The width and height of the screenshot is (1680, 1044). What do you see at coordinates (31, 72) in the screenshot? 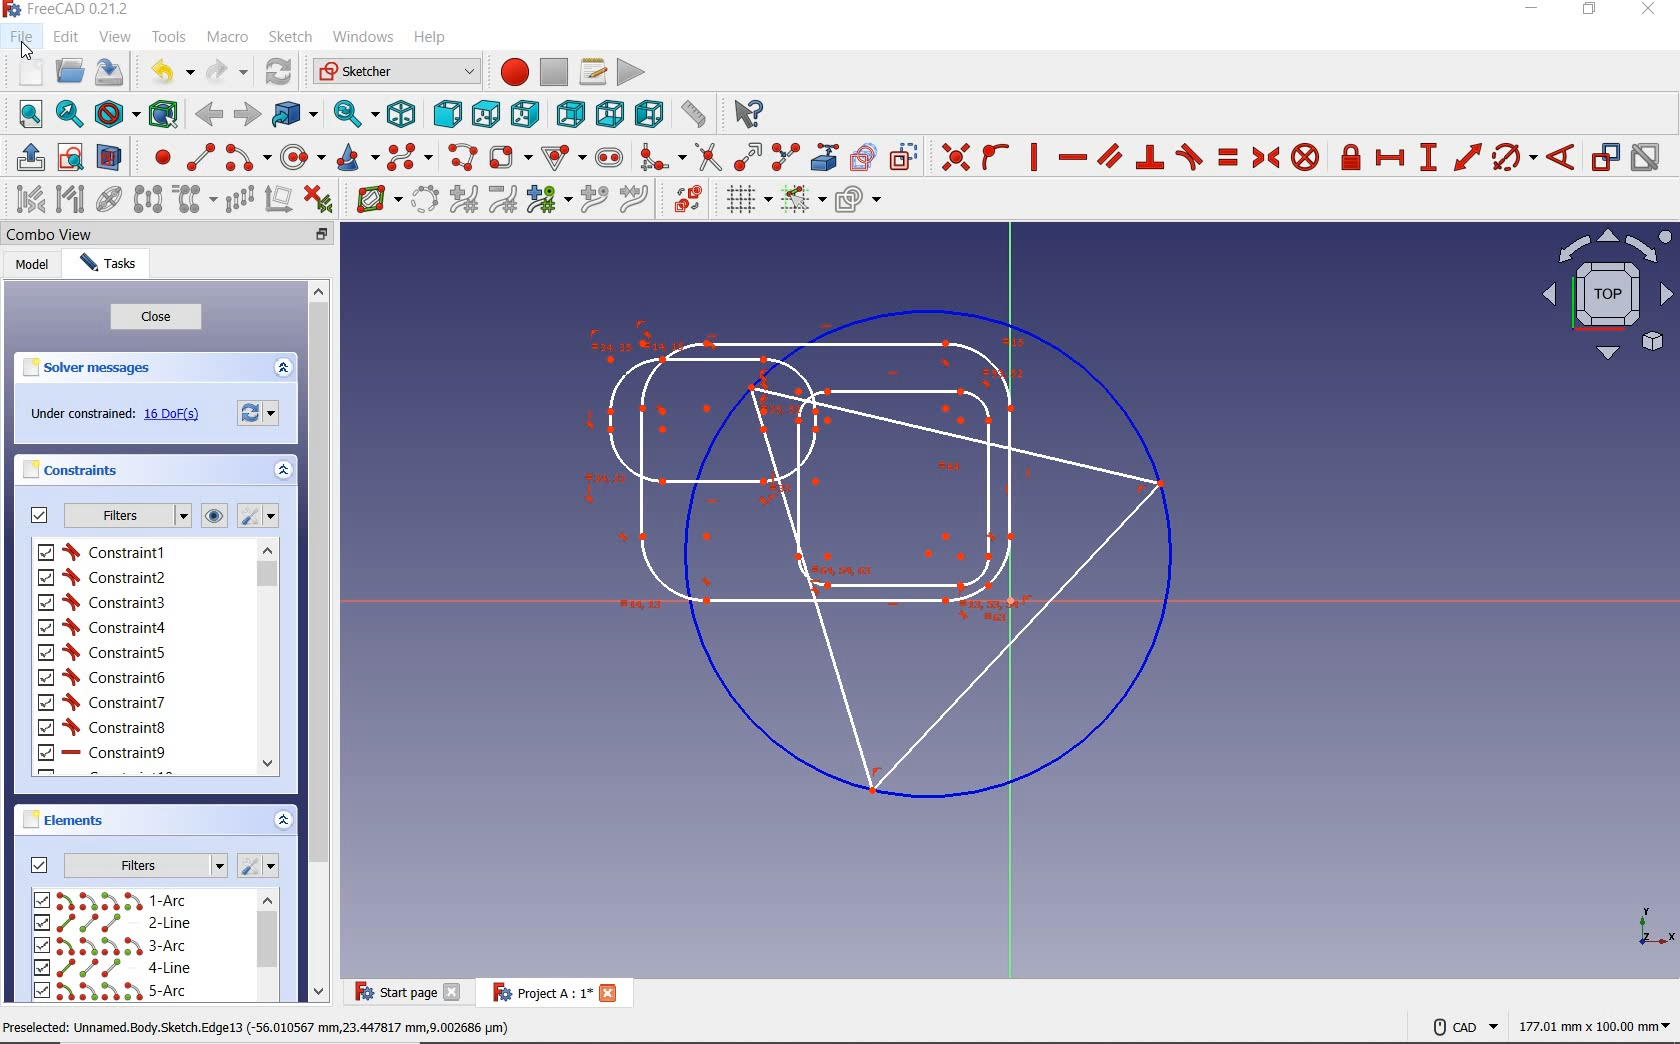
I see `new ` at bounding box center [31, 72].